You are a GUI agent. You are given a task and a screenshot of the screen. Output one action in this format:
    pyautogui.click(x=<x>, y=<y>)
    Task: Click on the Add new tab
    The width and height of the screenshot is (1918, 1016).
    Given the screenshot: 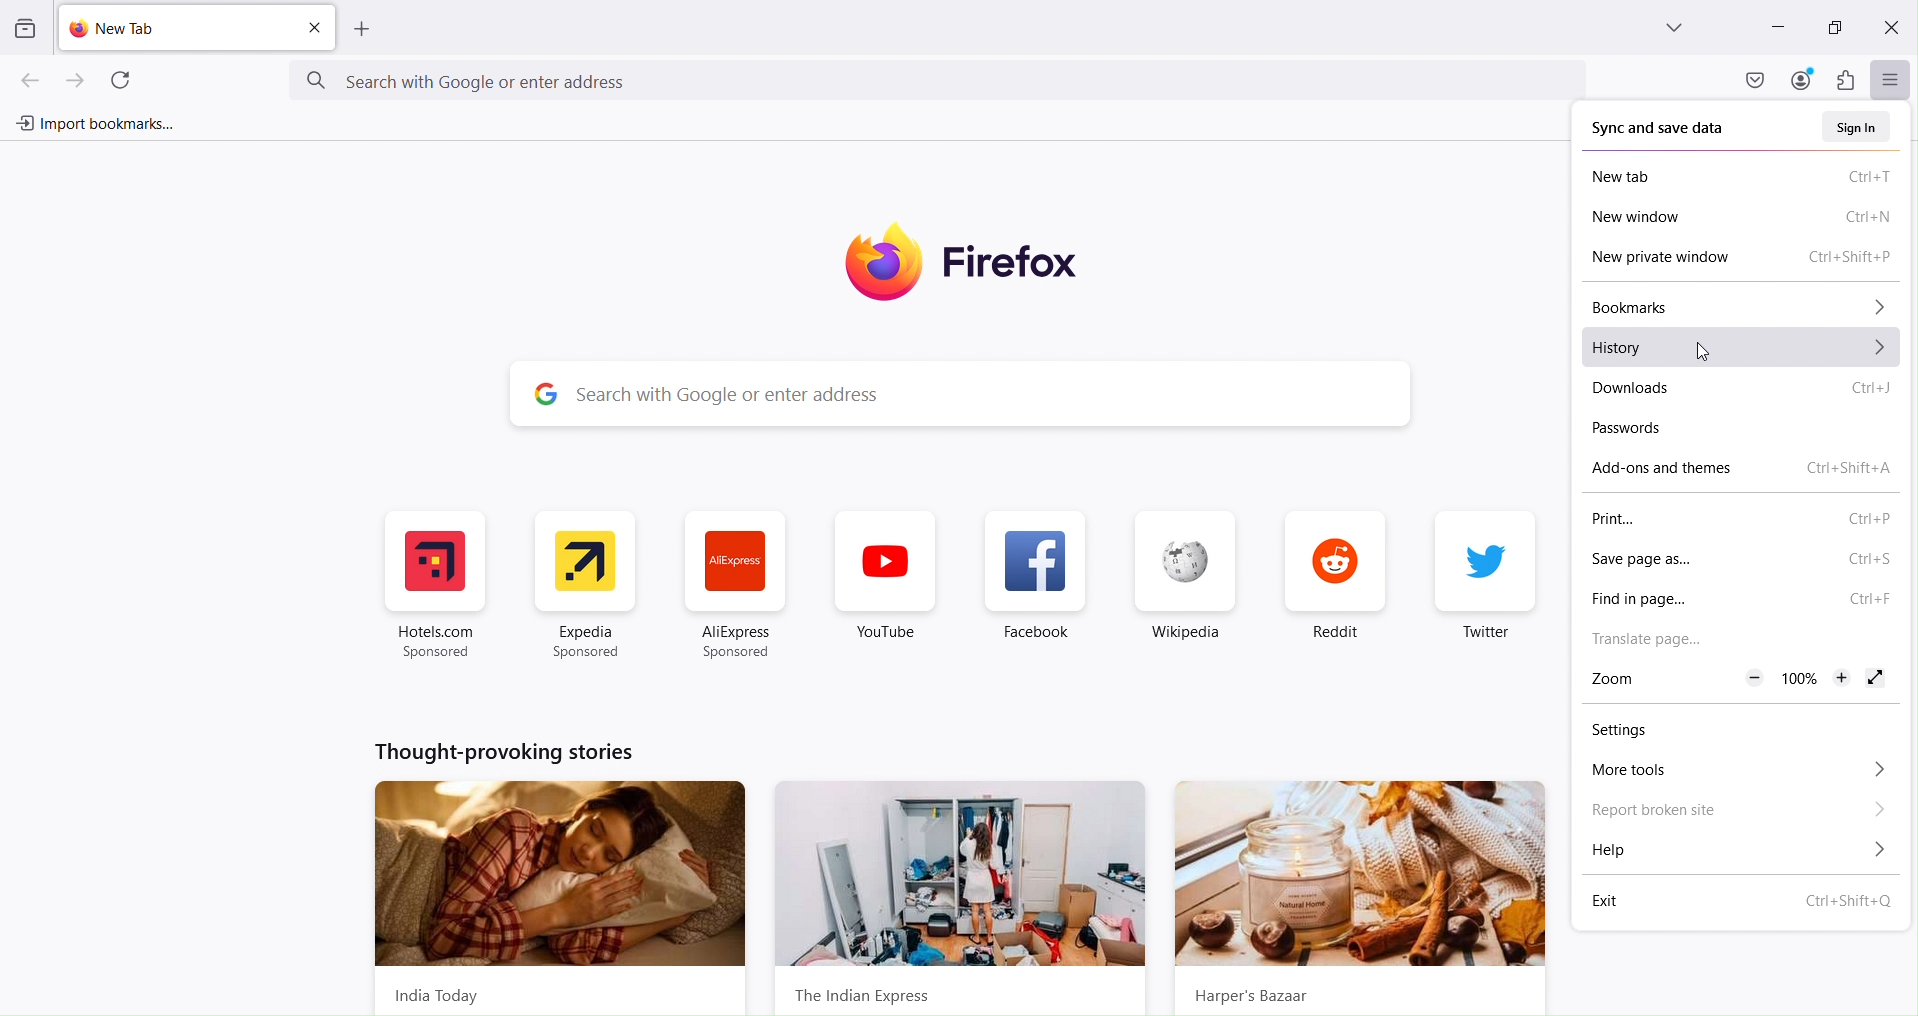 What is the action you would take?
    pyautogui.click(x=363, y=30)
    